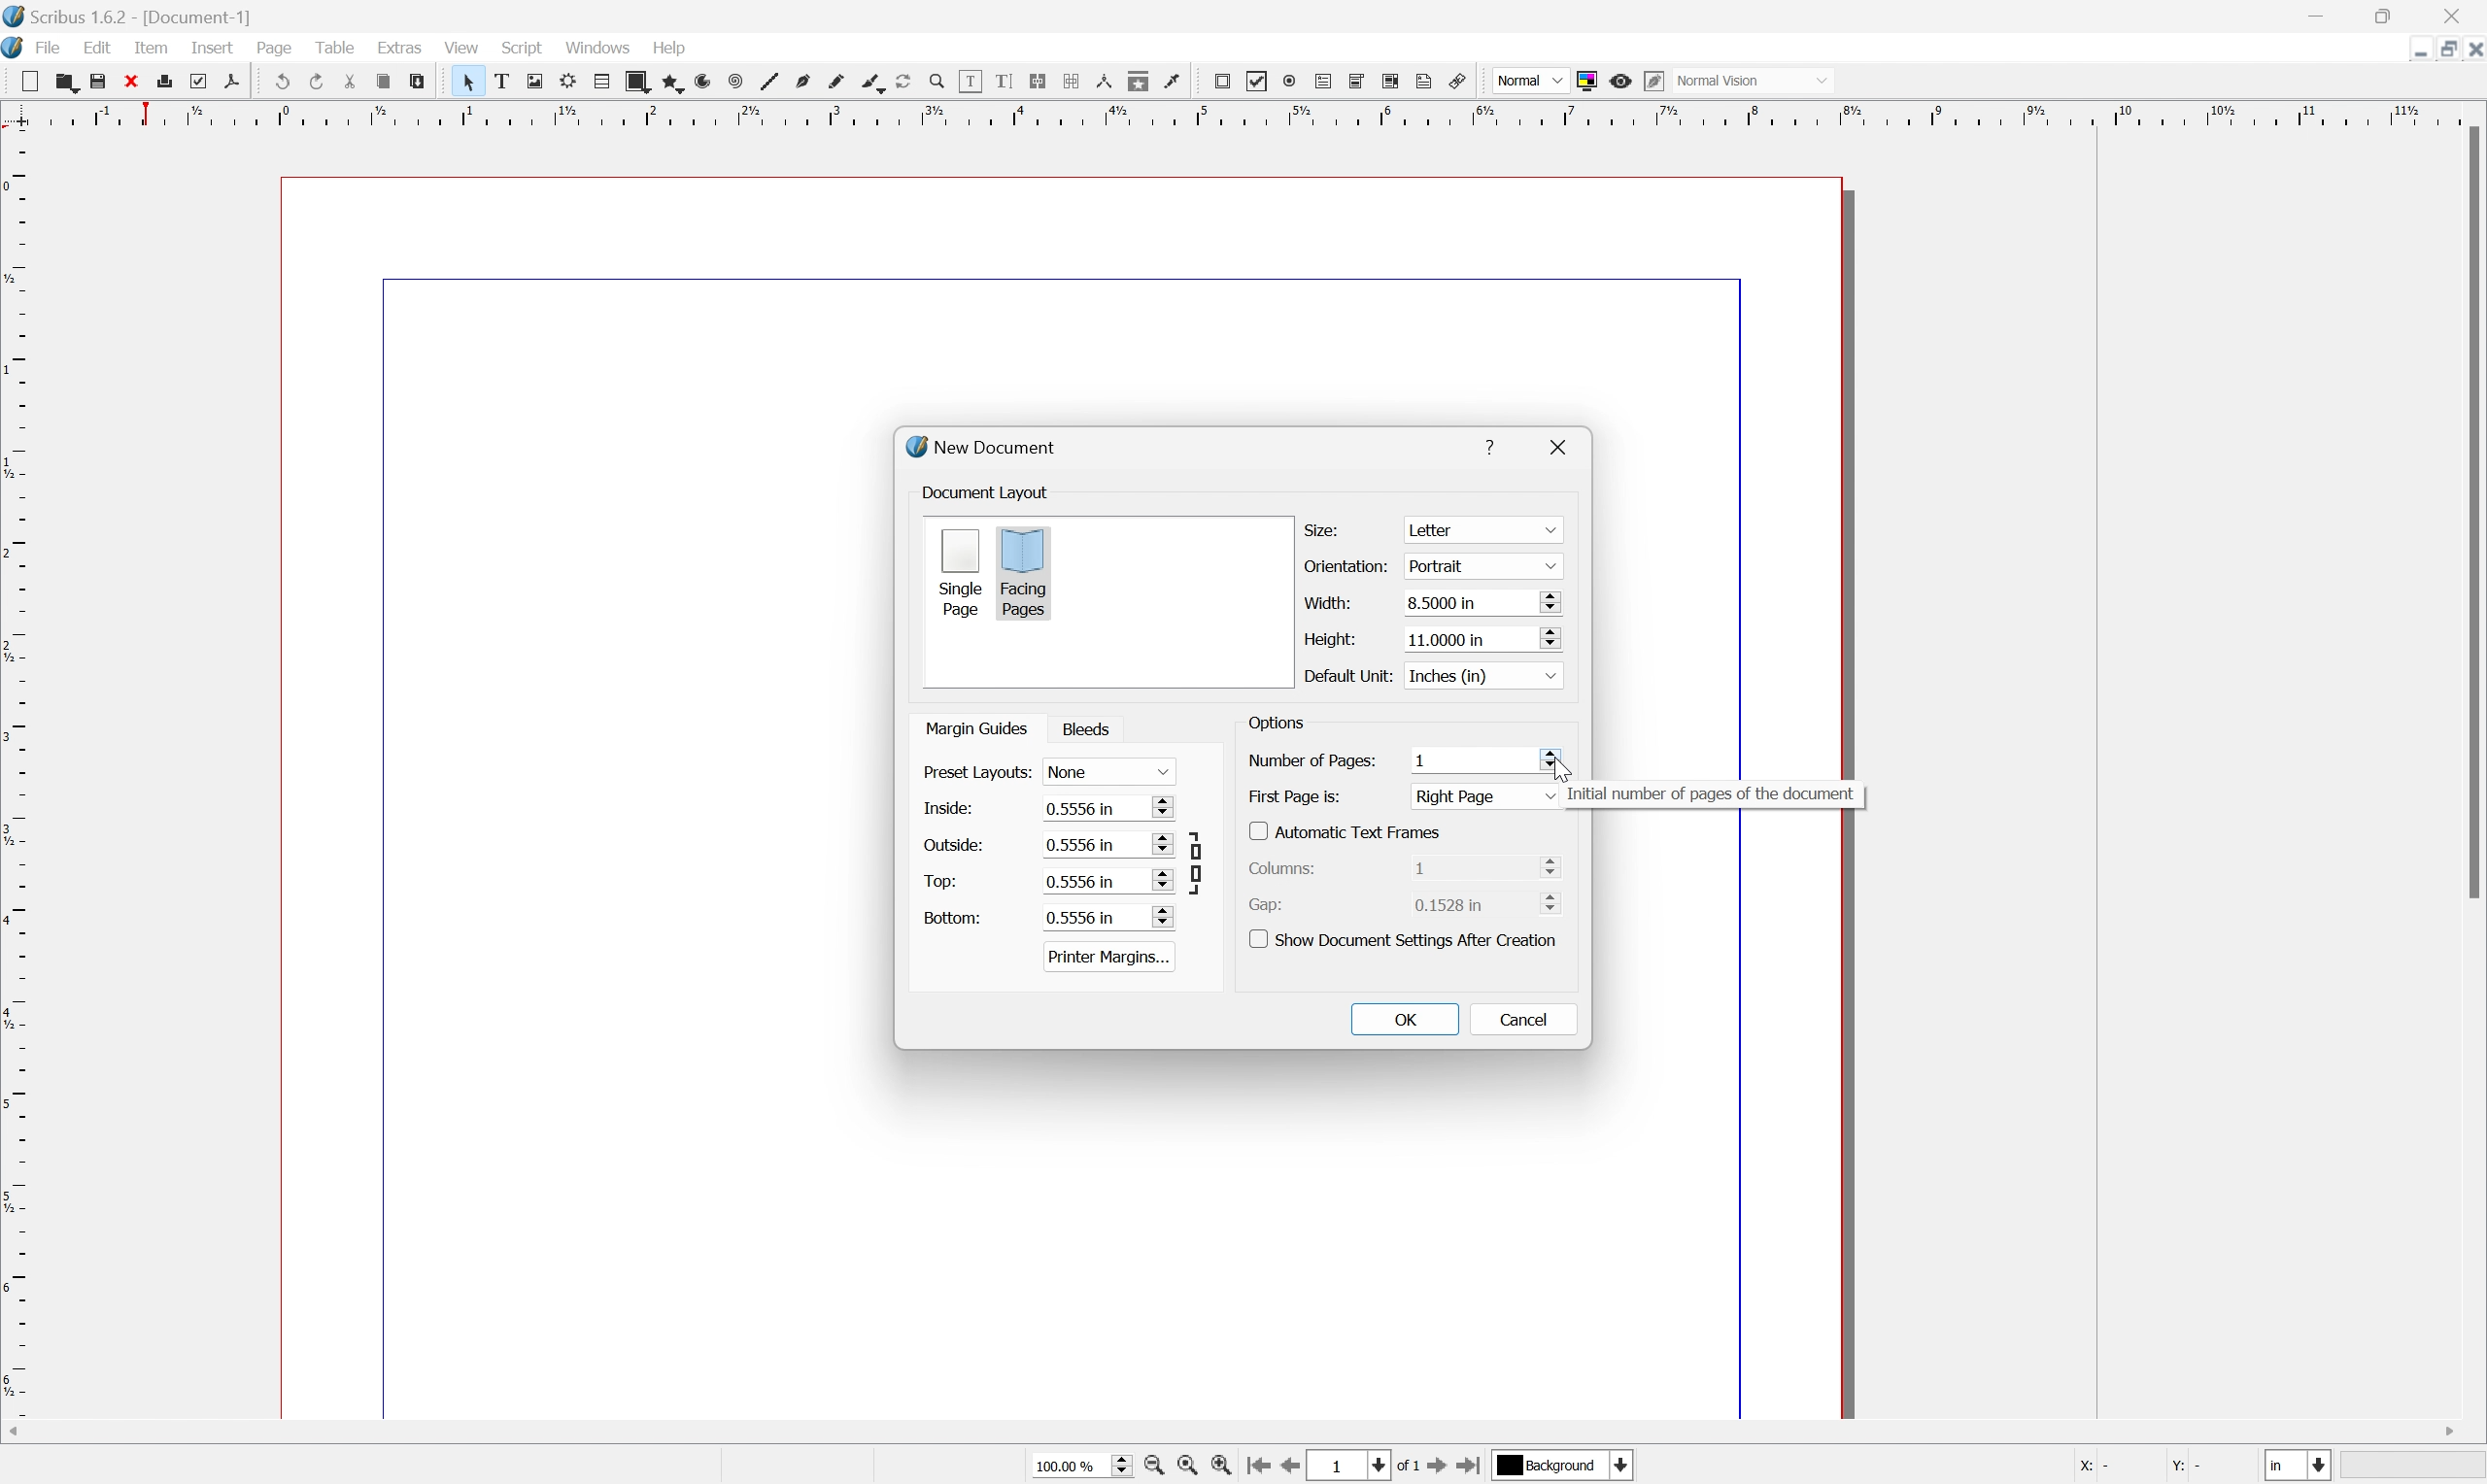 The height and width of the screenshot is (1484, 2487). What do you see at coordinates (1624, 78) in the screenshot?
I see `Preview mode` at bounding box center [1624, 78].